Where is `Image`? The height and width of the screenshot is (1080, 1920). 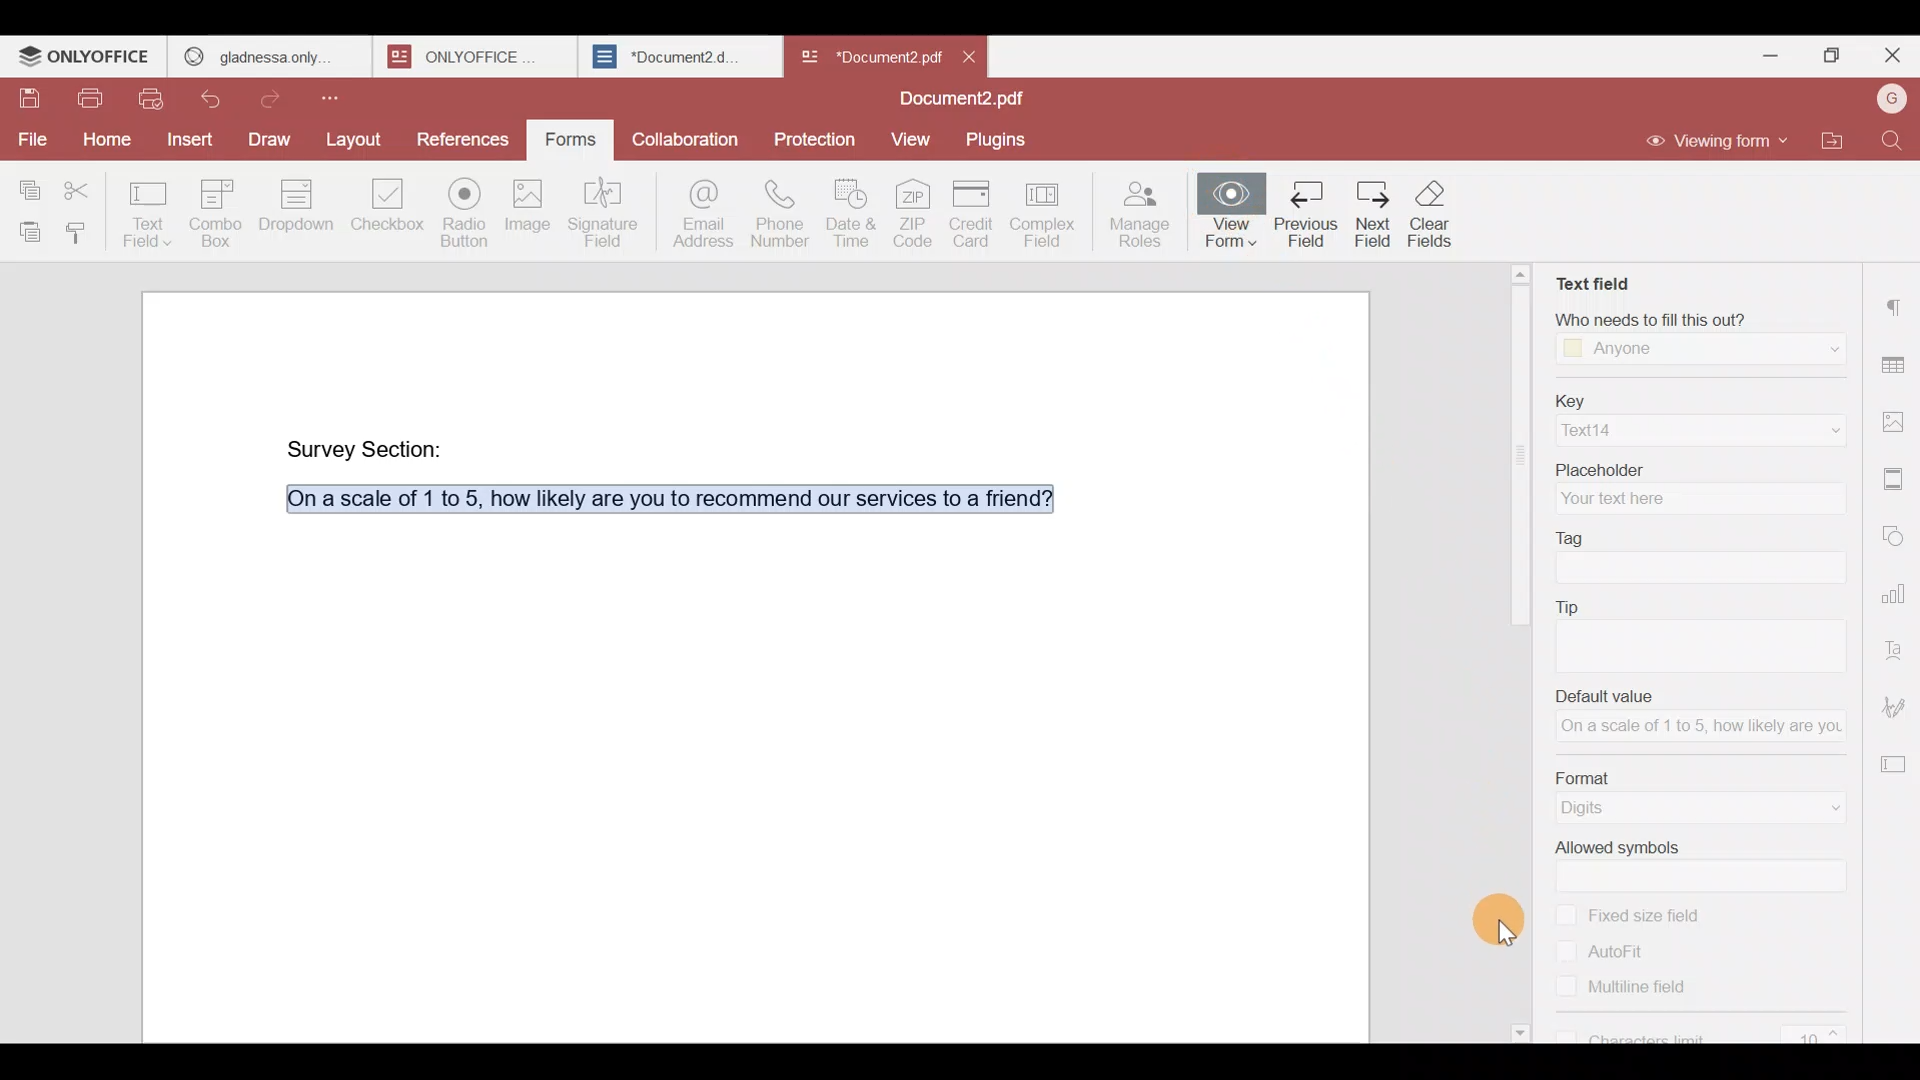 Image is located at coordinates (526, 209).